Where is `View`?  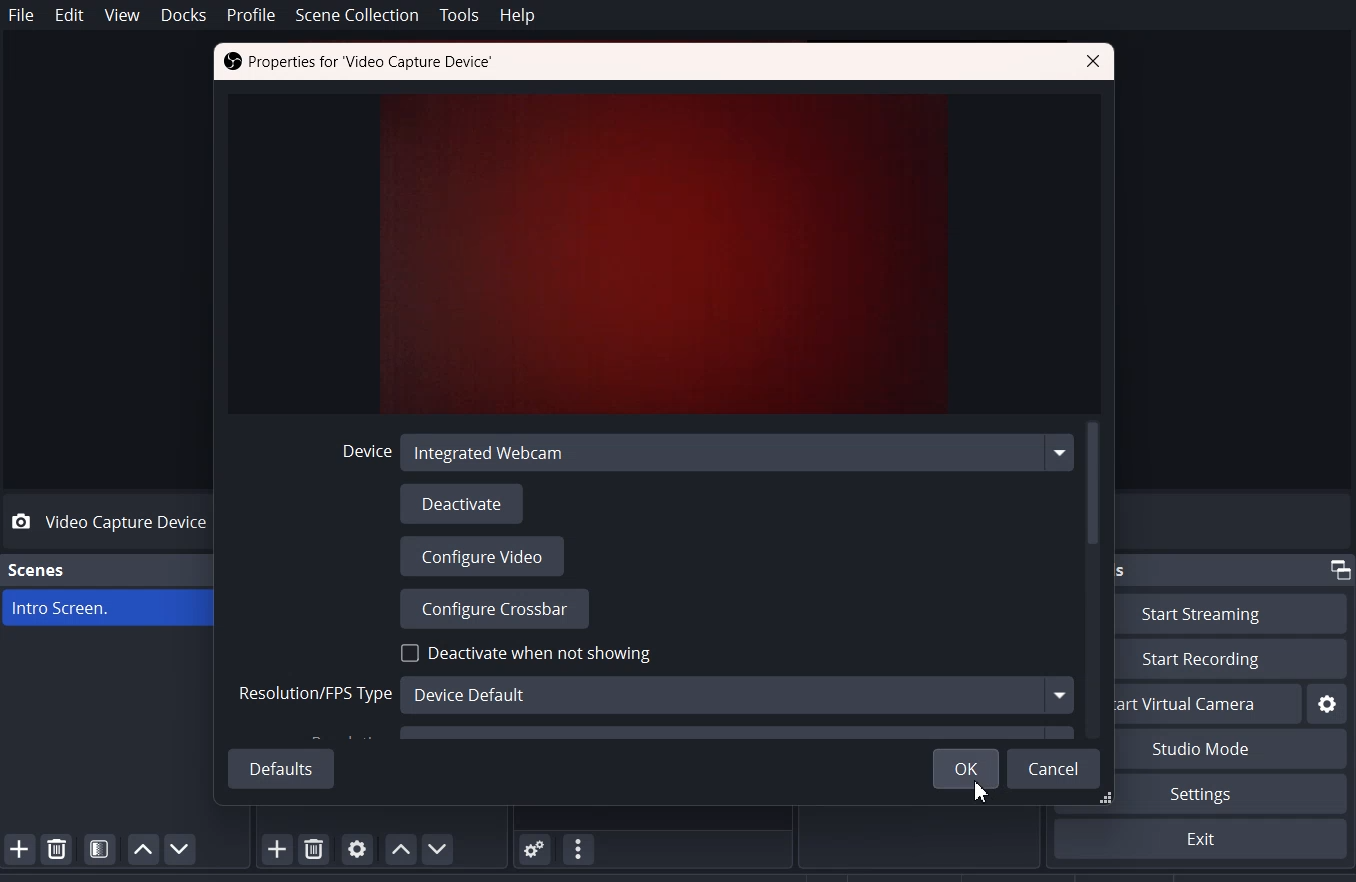
View is located at coordinates (122, 15).